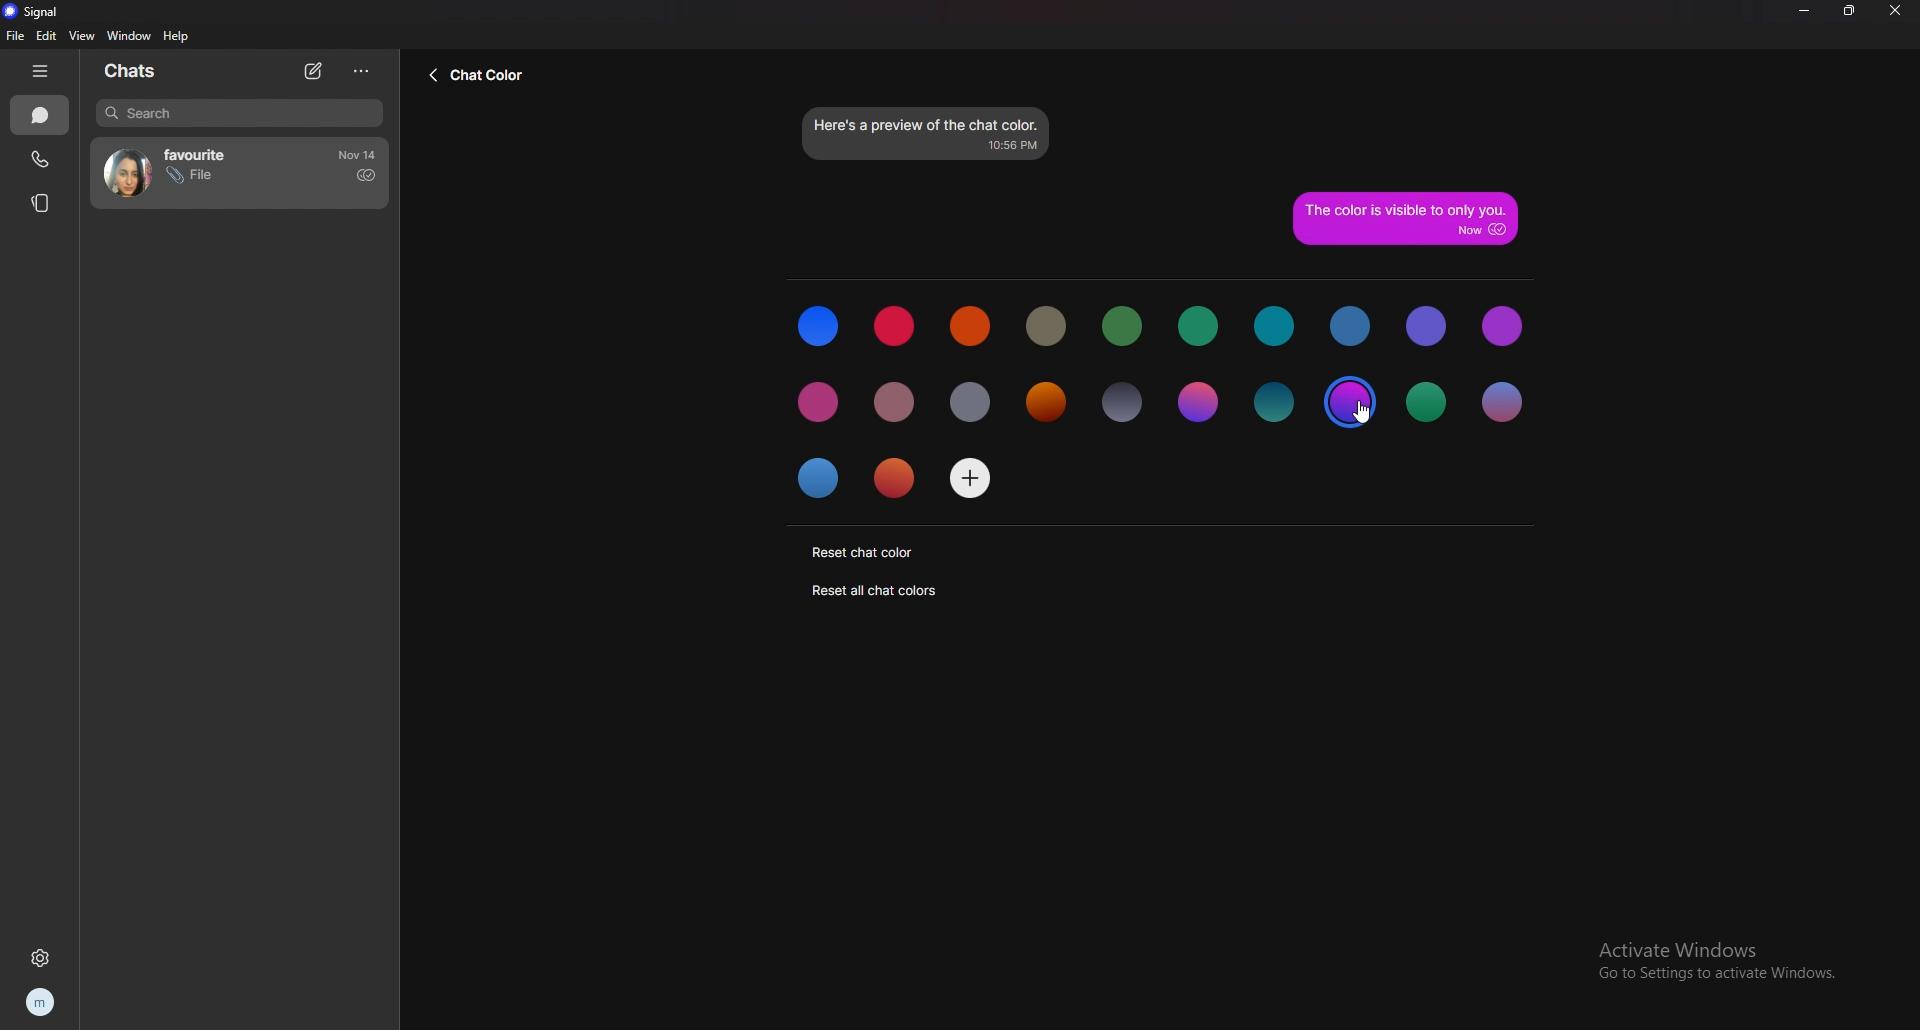 The width and height of the screenshot is (1920, 1030). I want to click on color, so click(818, 327).